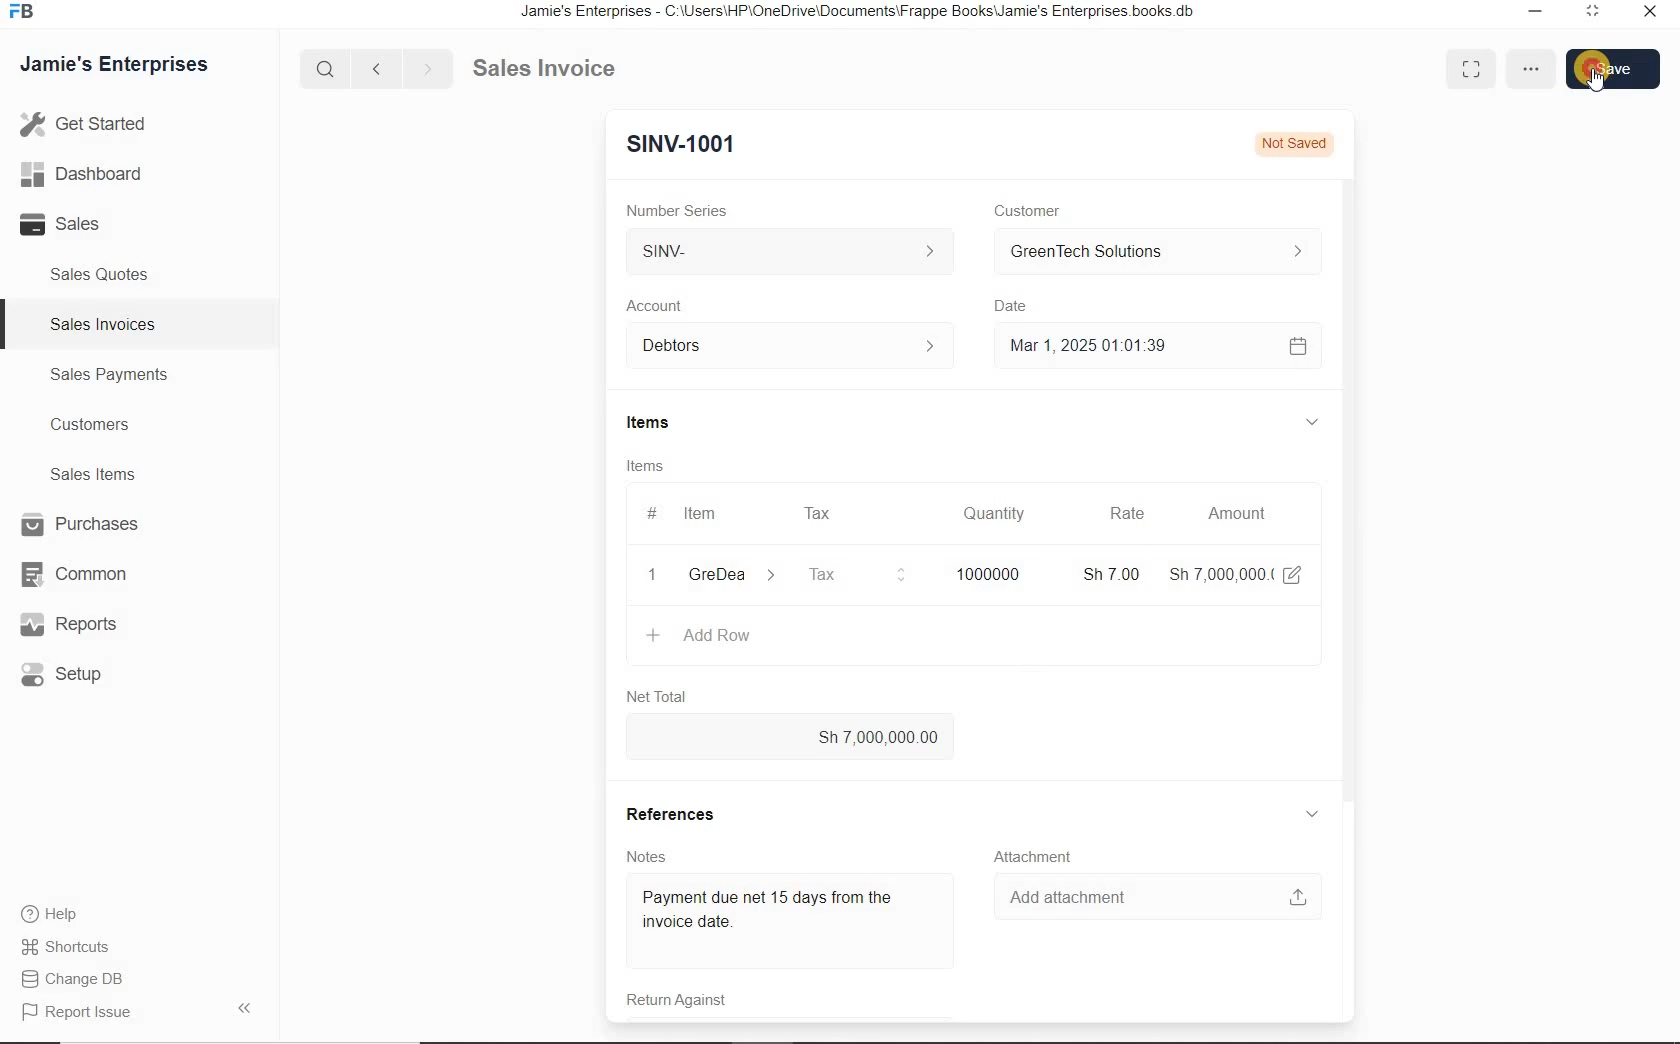 This screenshot has width=1680, height=1044. I want to click on Dashboar, so click(82, 173).